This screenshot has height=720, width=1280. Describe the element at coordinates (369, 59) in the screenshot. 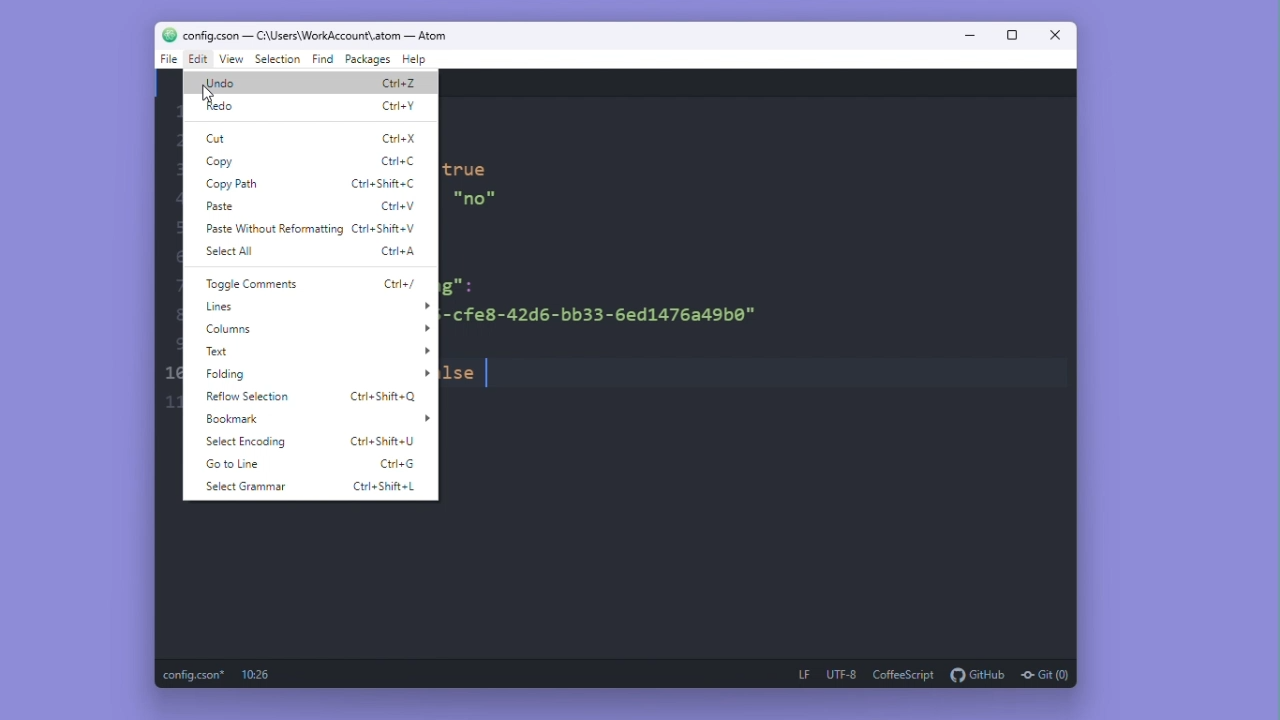

I see `Packages` at that location.